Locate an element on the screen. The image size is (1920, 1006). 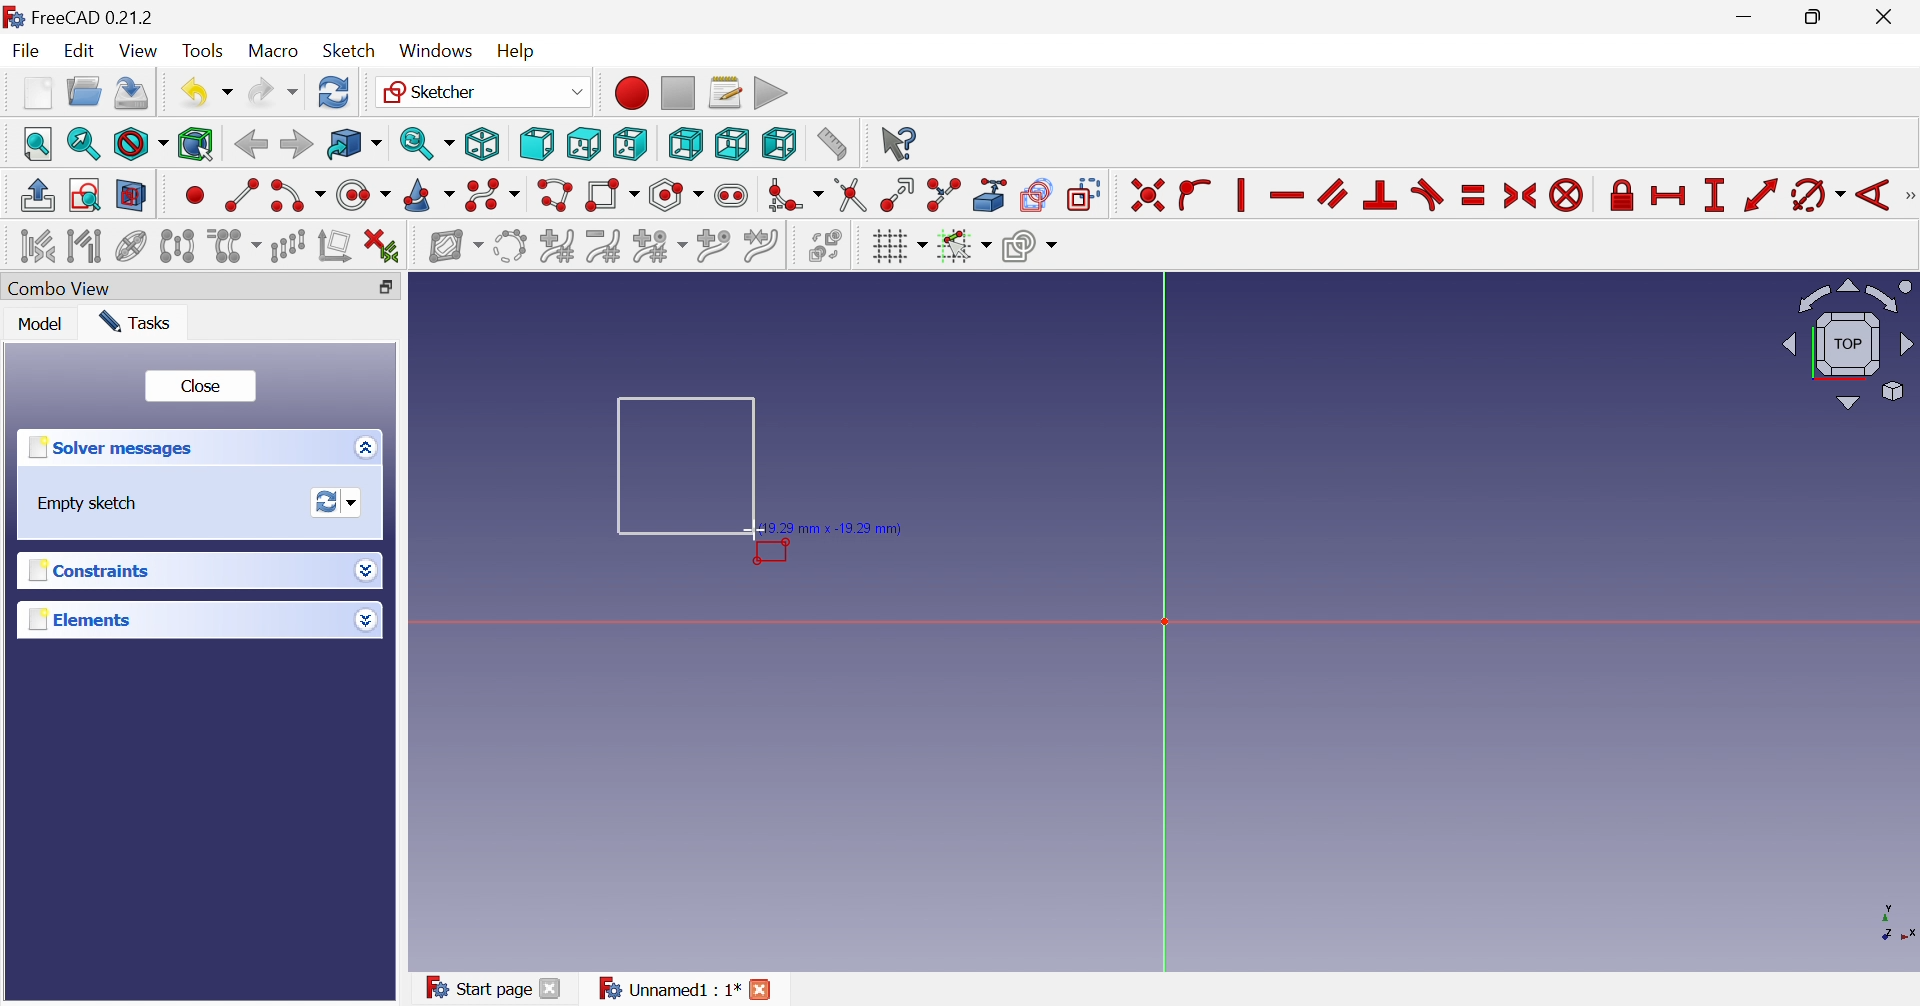
Constrain equal is located at coordinates (1474, 195).